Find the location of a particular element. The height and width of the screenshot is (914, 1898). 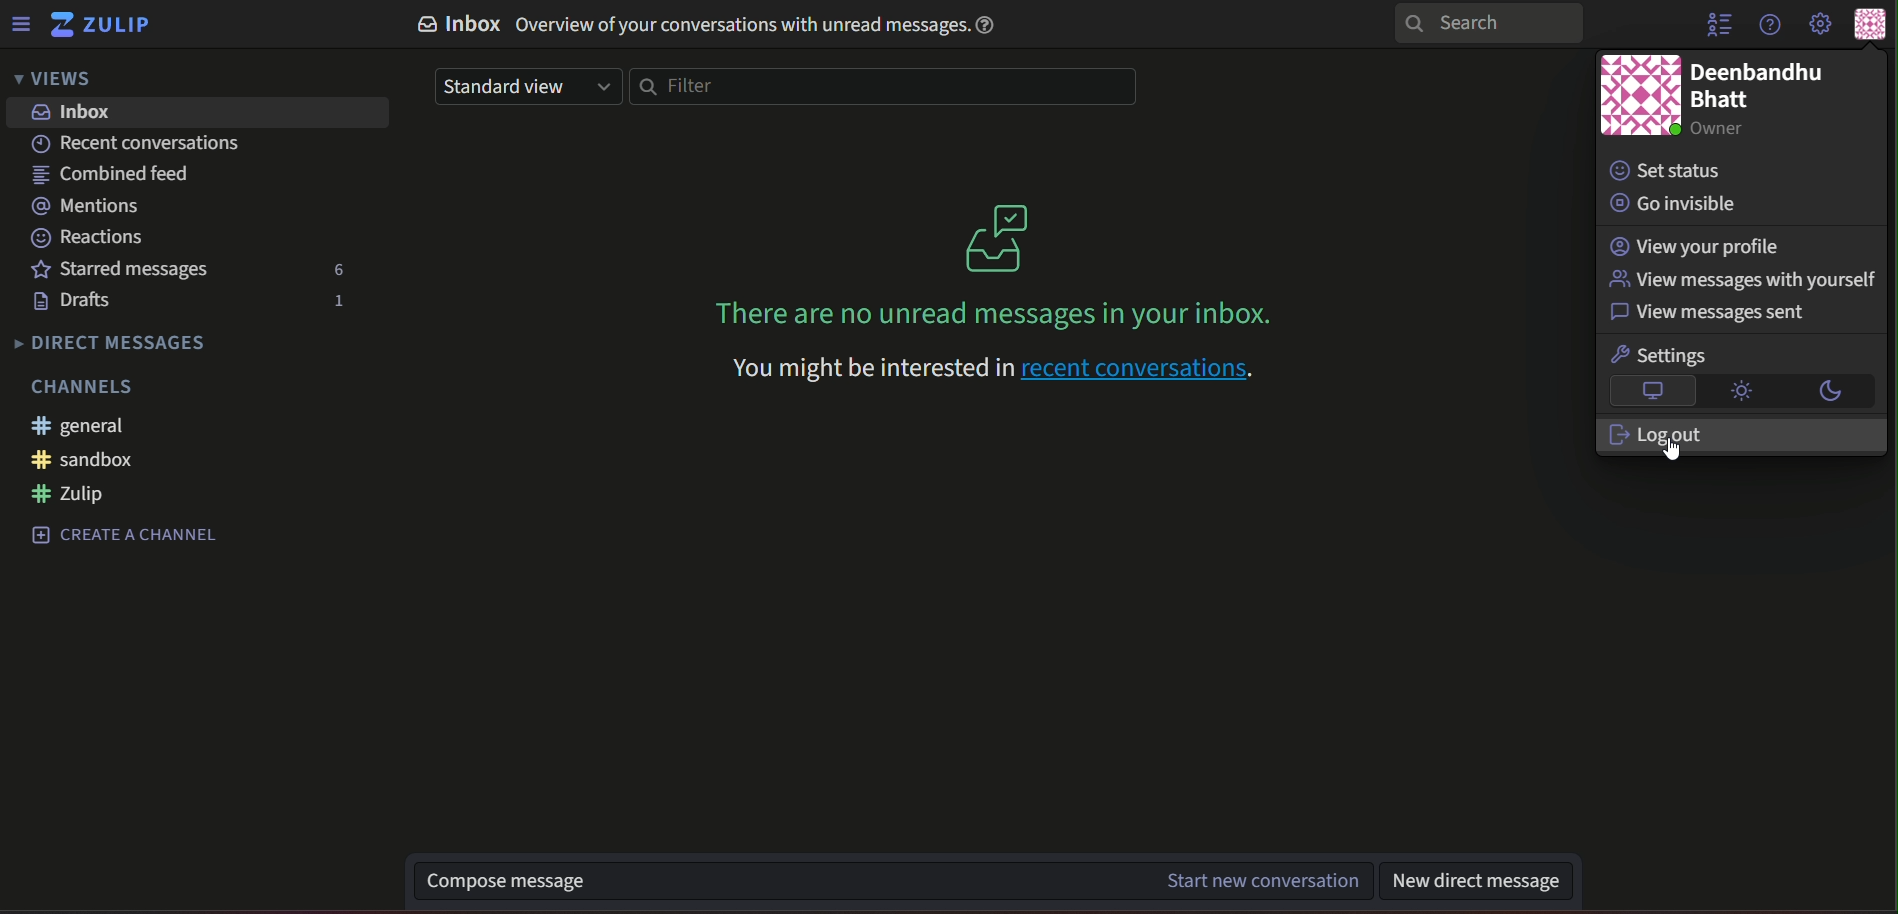

text is located at coordinates (93, 240).